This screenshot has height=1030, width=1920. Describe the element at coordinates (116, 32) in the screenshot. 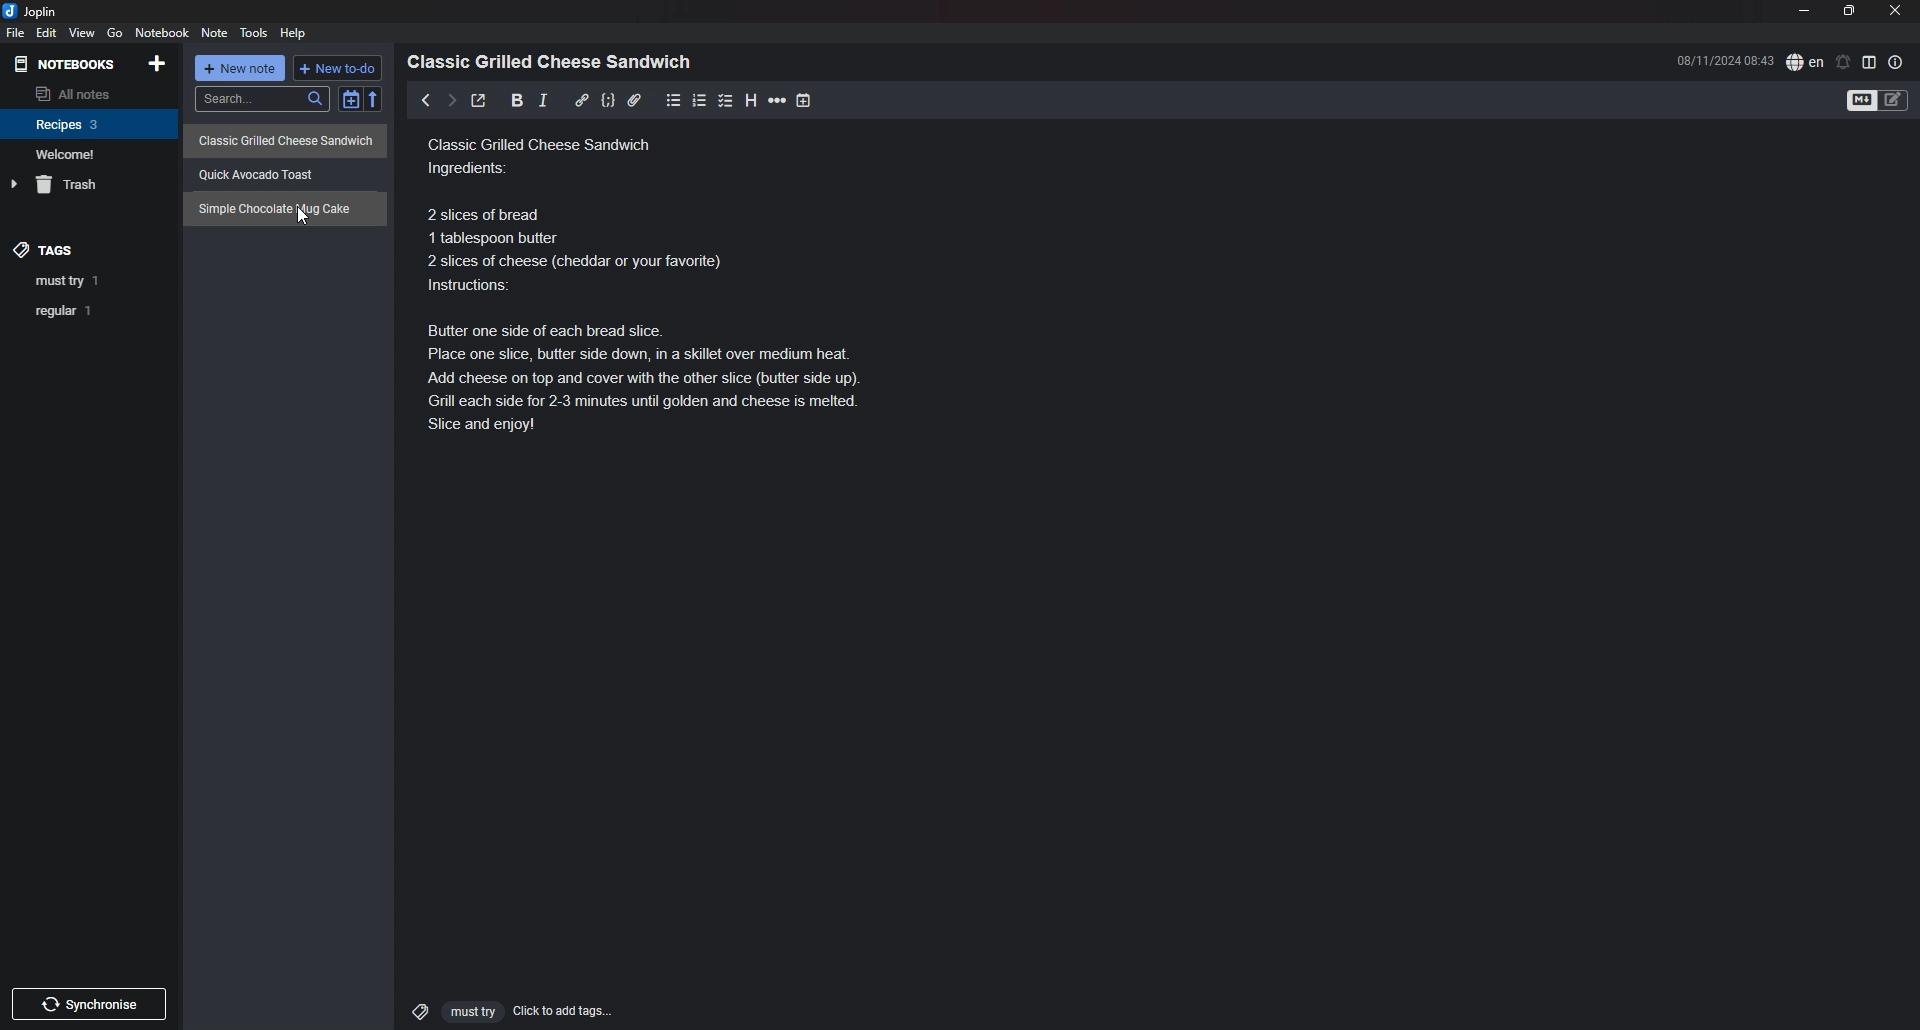

I see `go` at that location.